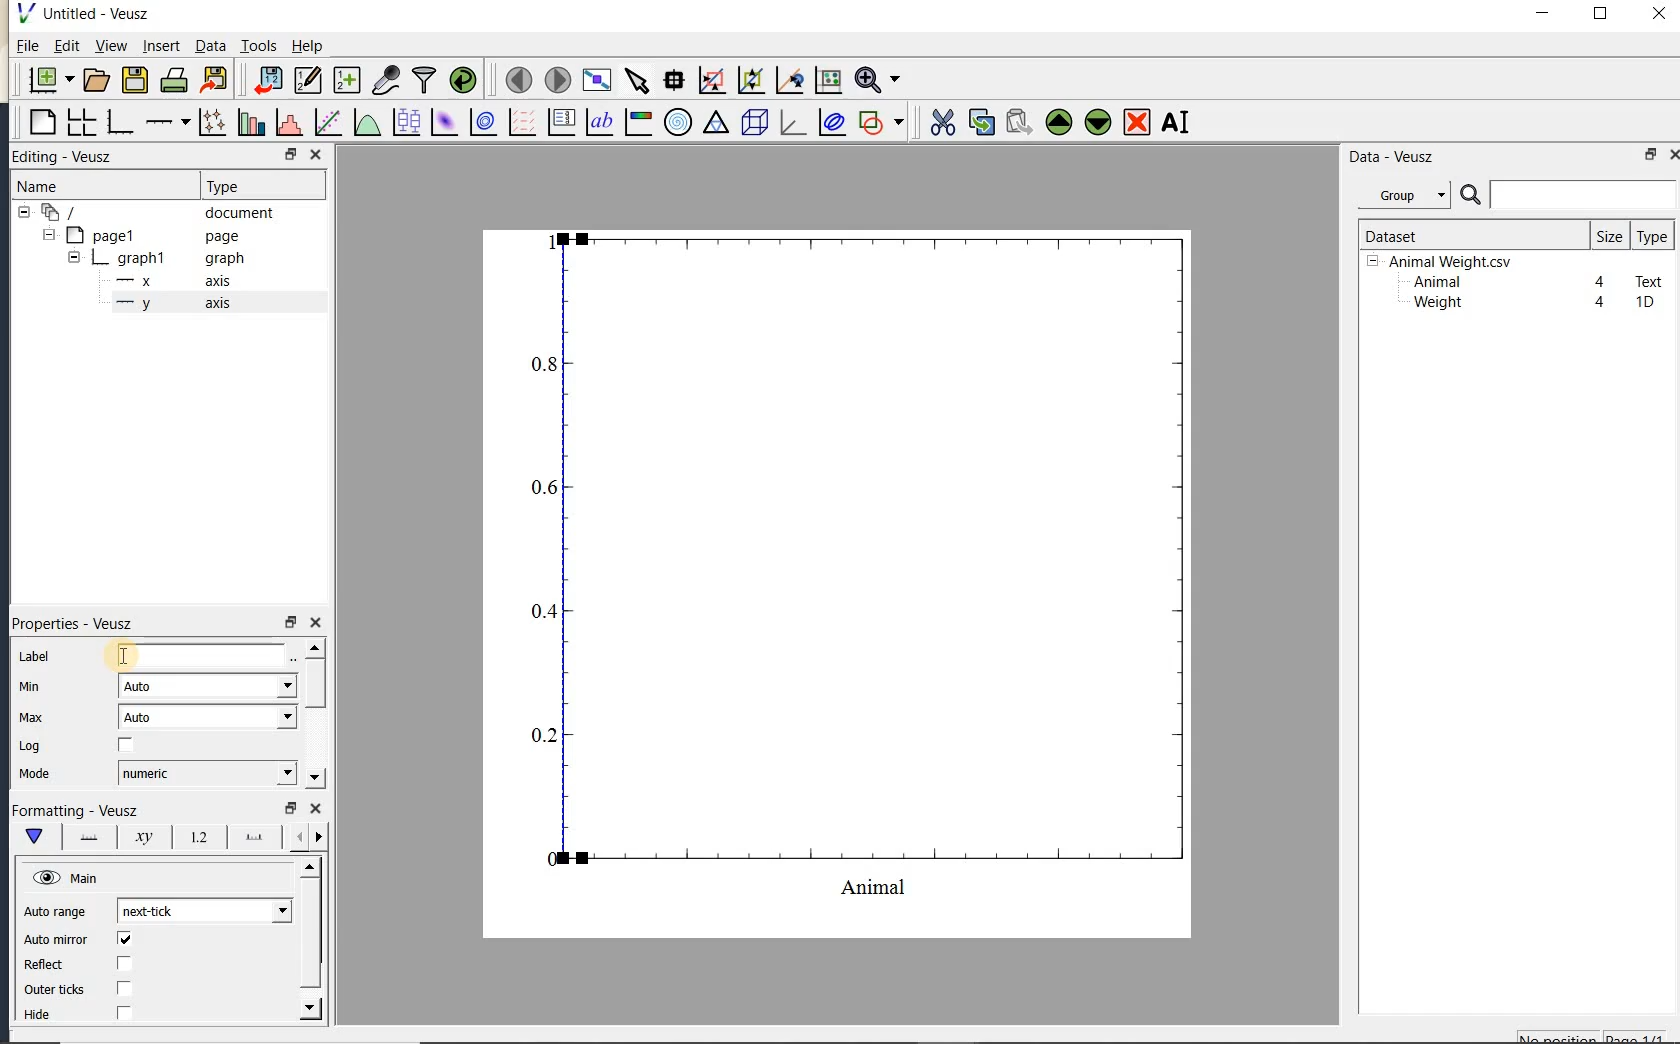  What do you see at coordinates (515, 78) in the screenshot?
I see `move to the previous page` at bounding box center [515, 78].